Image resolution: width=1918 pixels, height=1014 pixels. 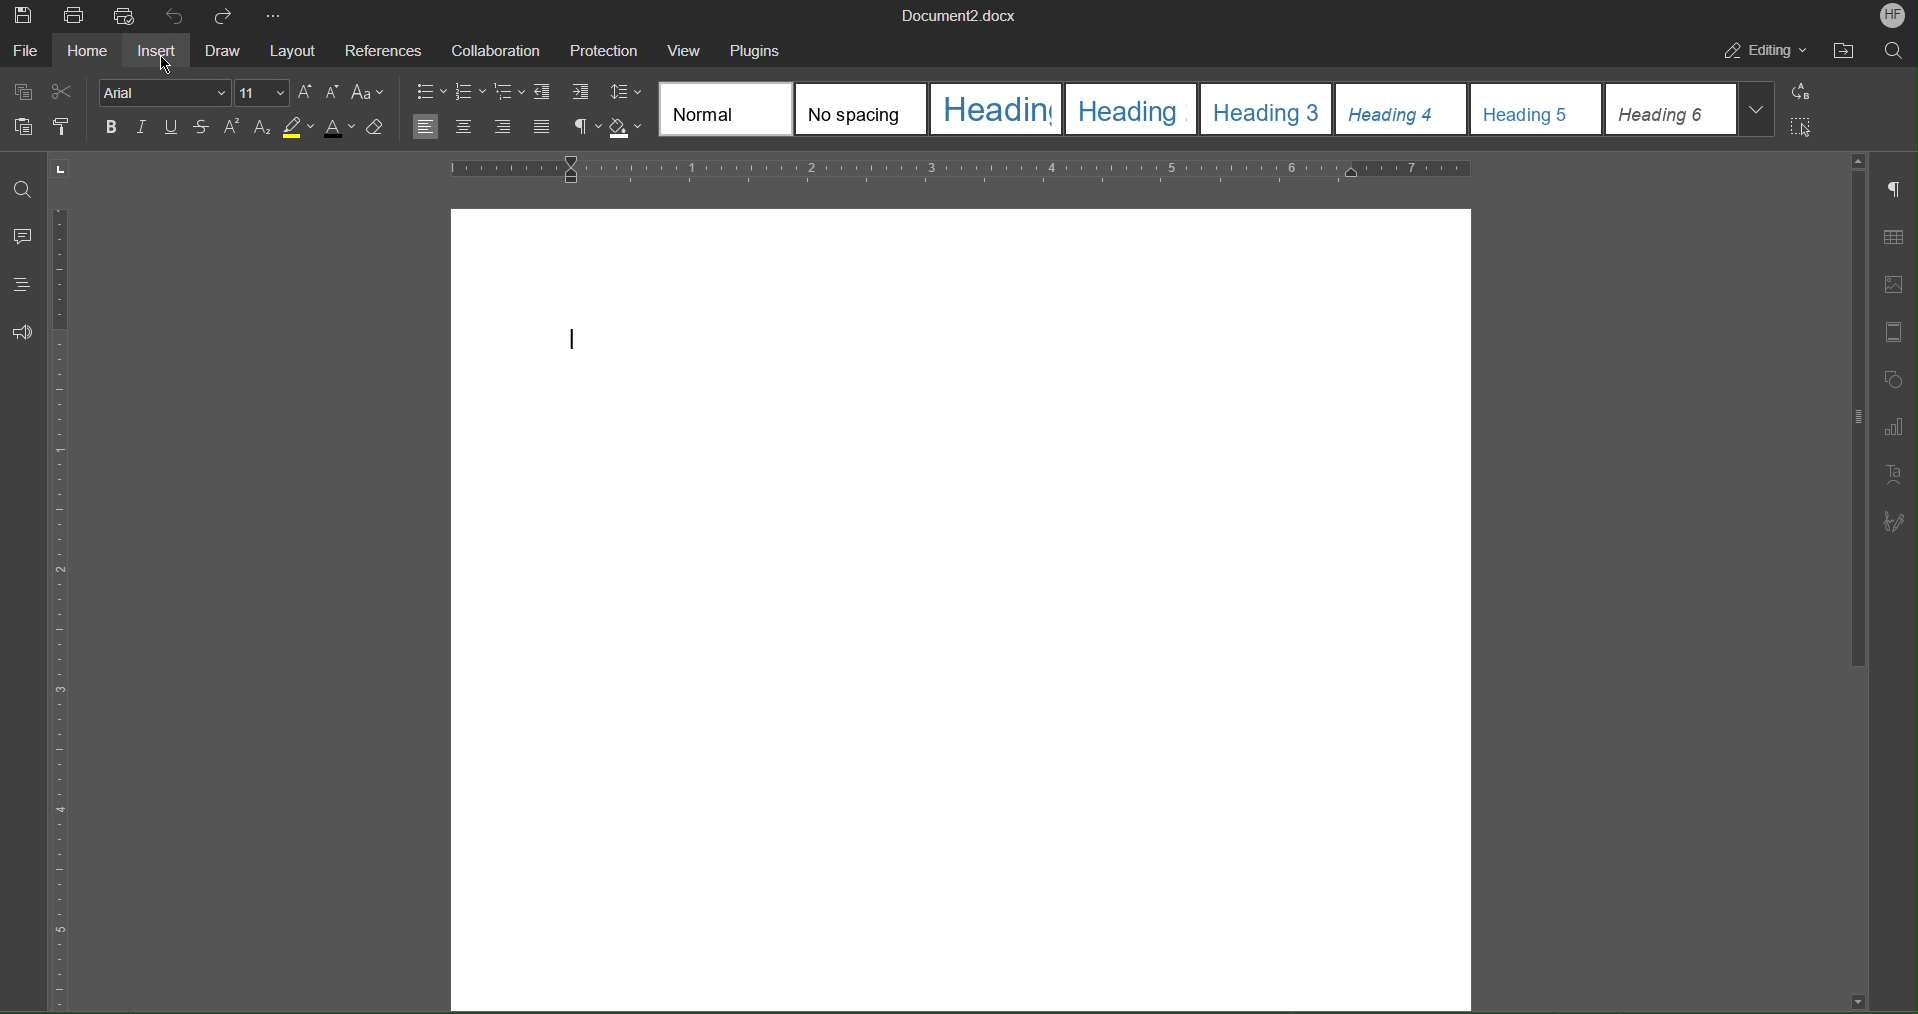 I want to click on Line Spacing, so click(x=623, y=91).